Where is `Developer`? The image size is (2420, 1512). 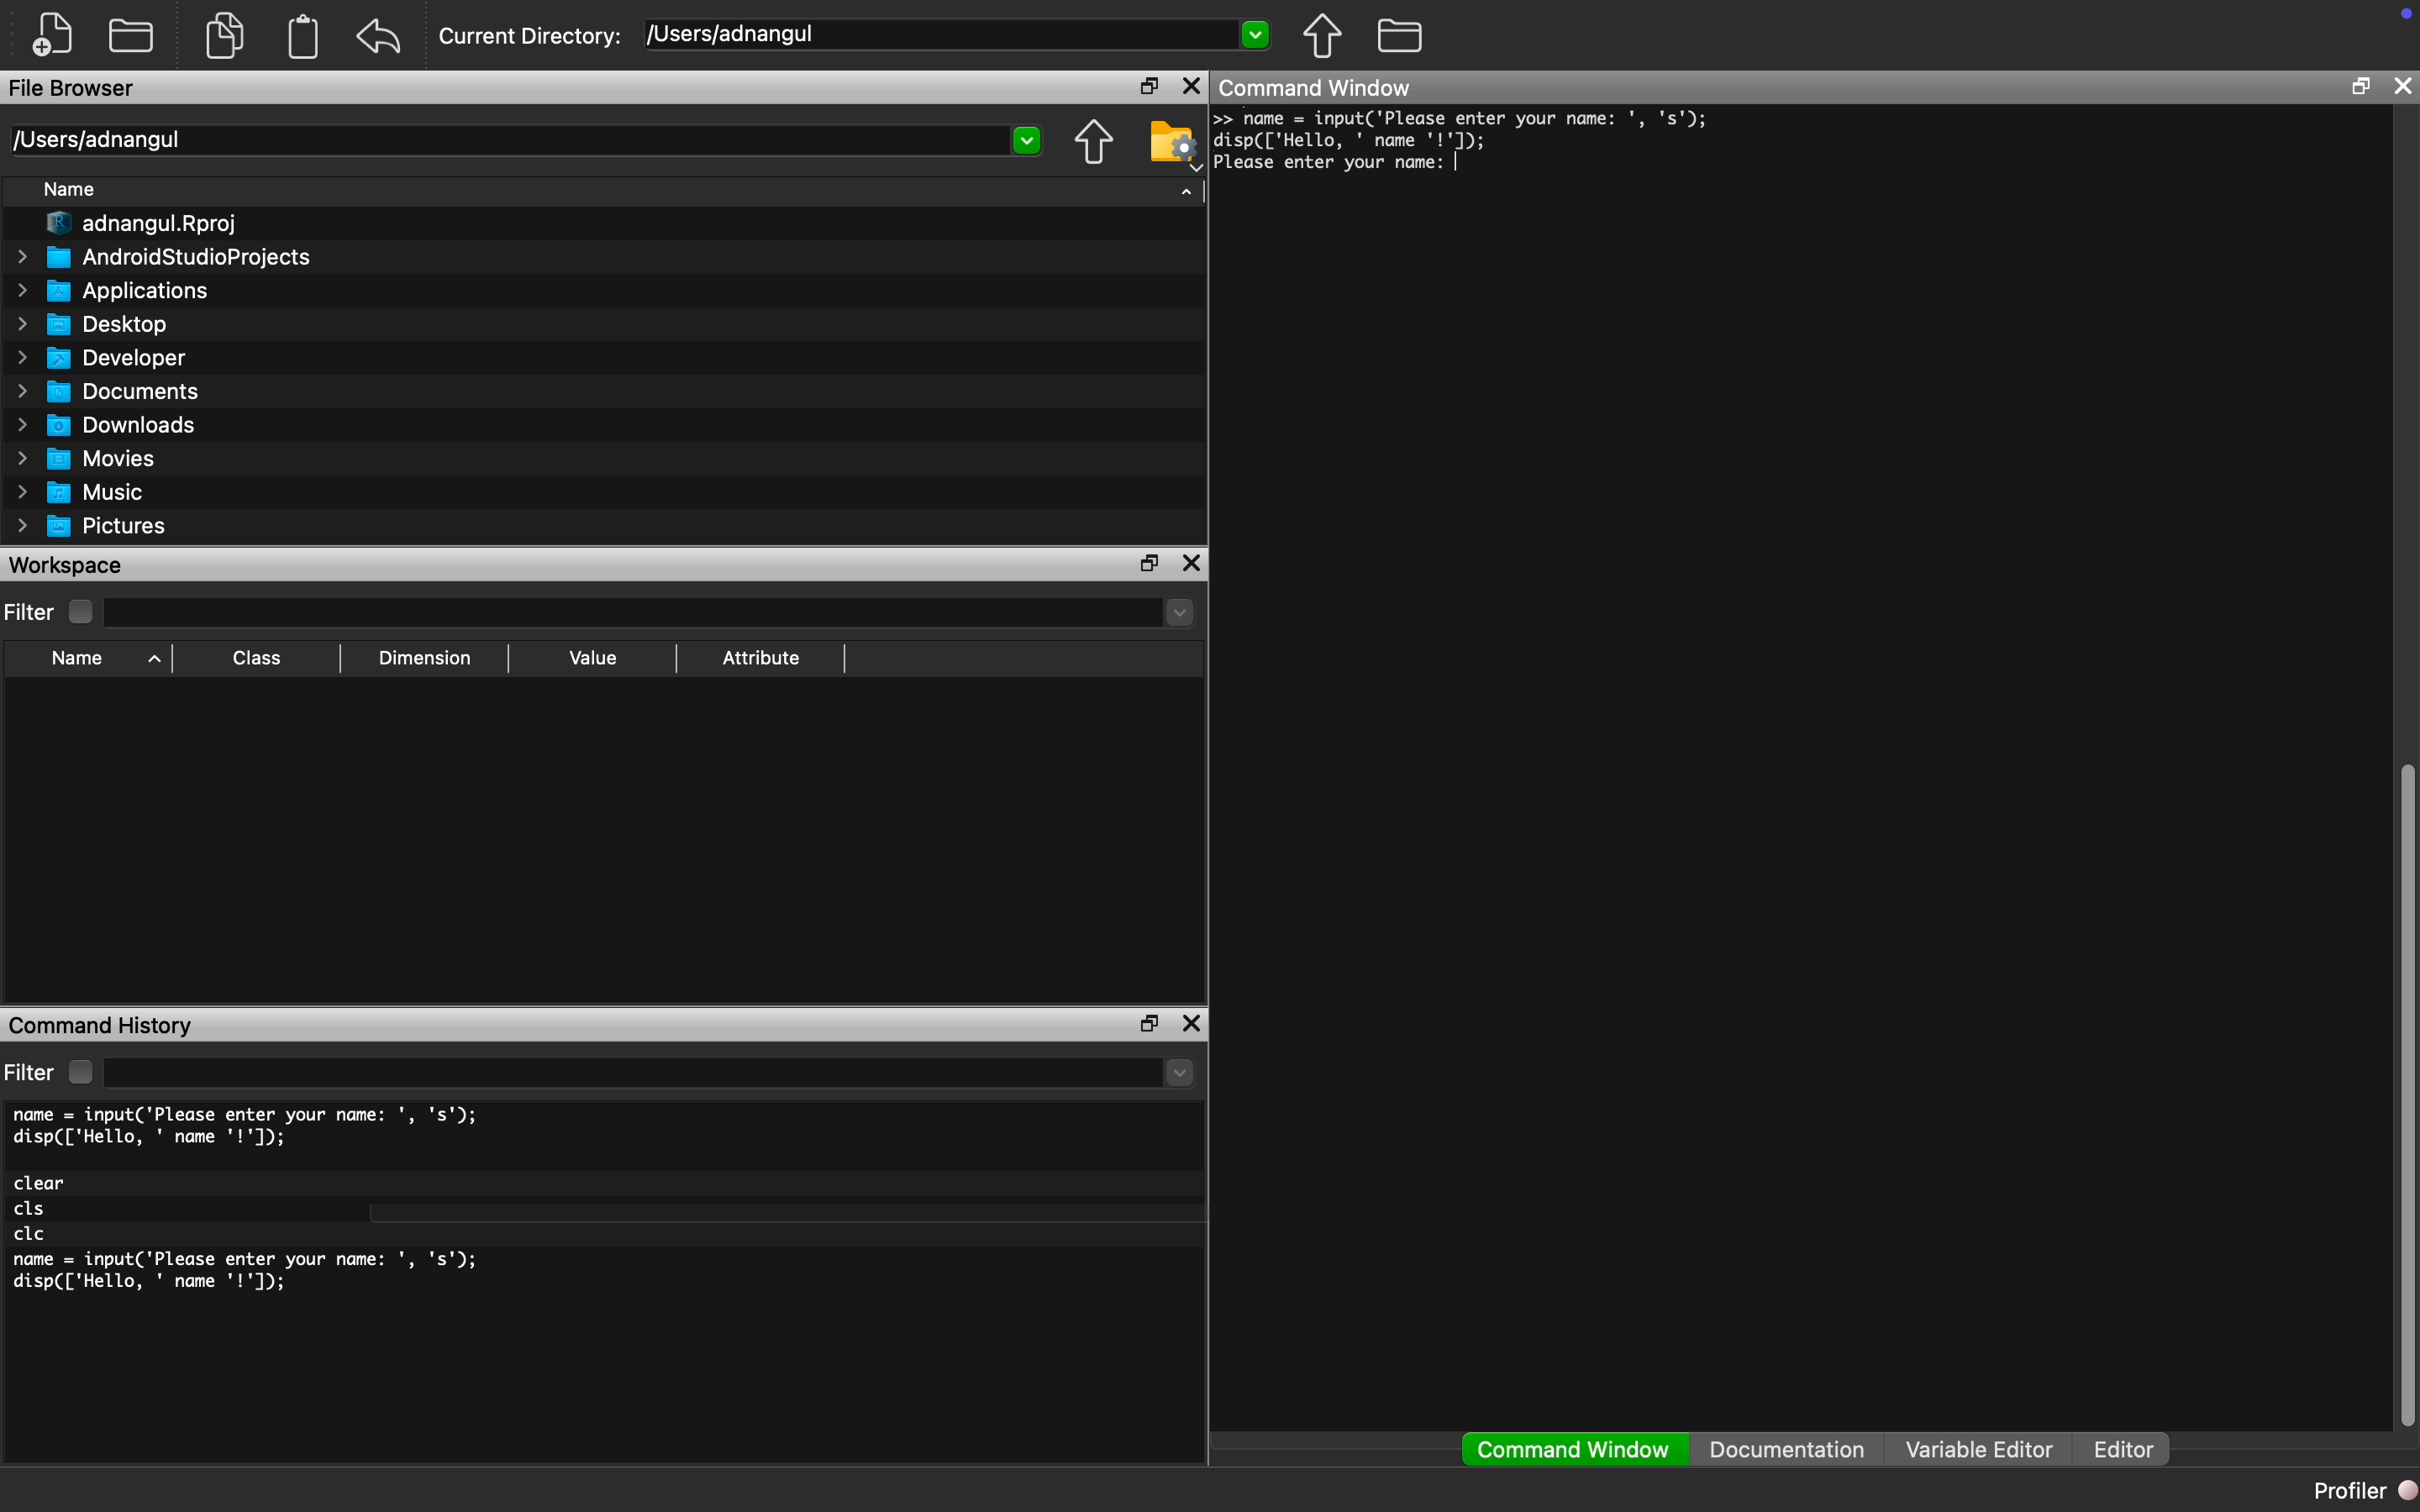
Developer is located at coordinates (98, 358).